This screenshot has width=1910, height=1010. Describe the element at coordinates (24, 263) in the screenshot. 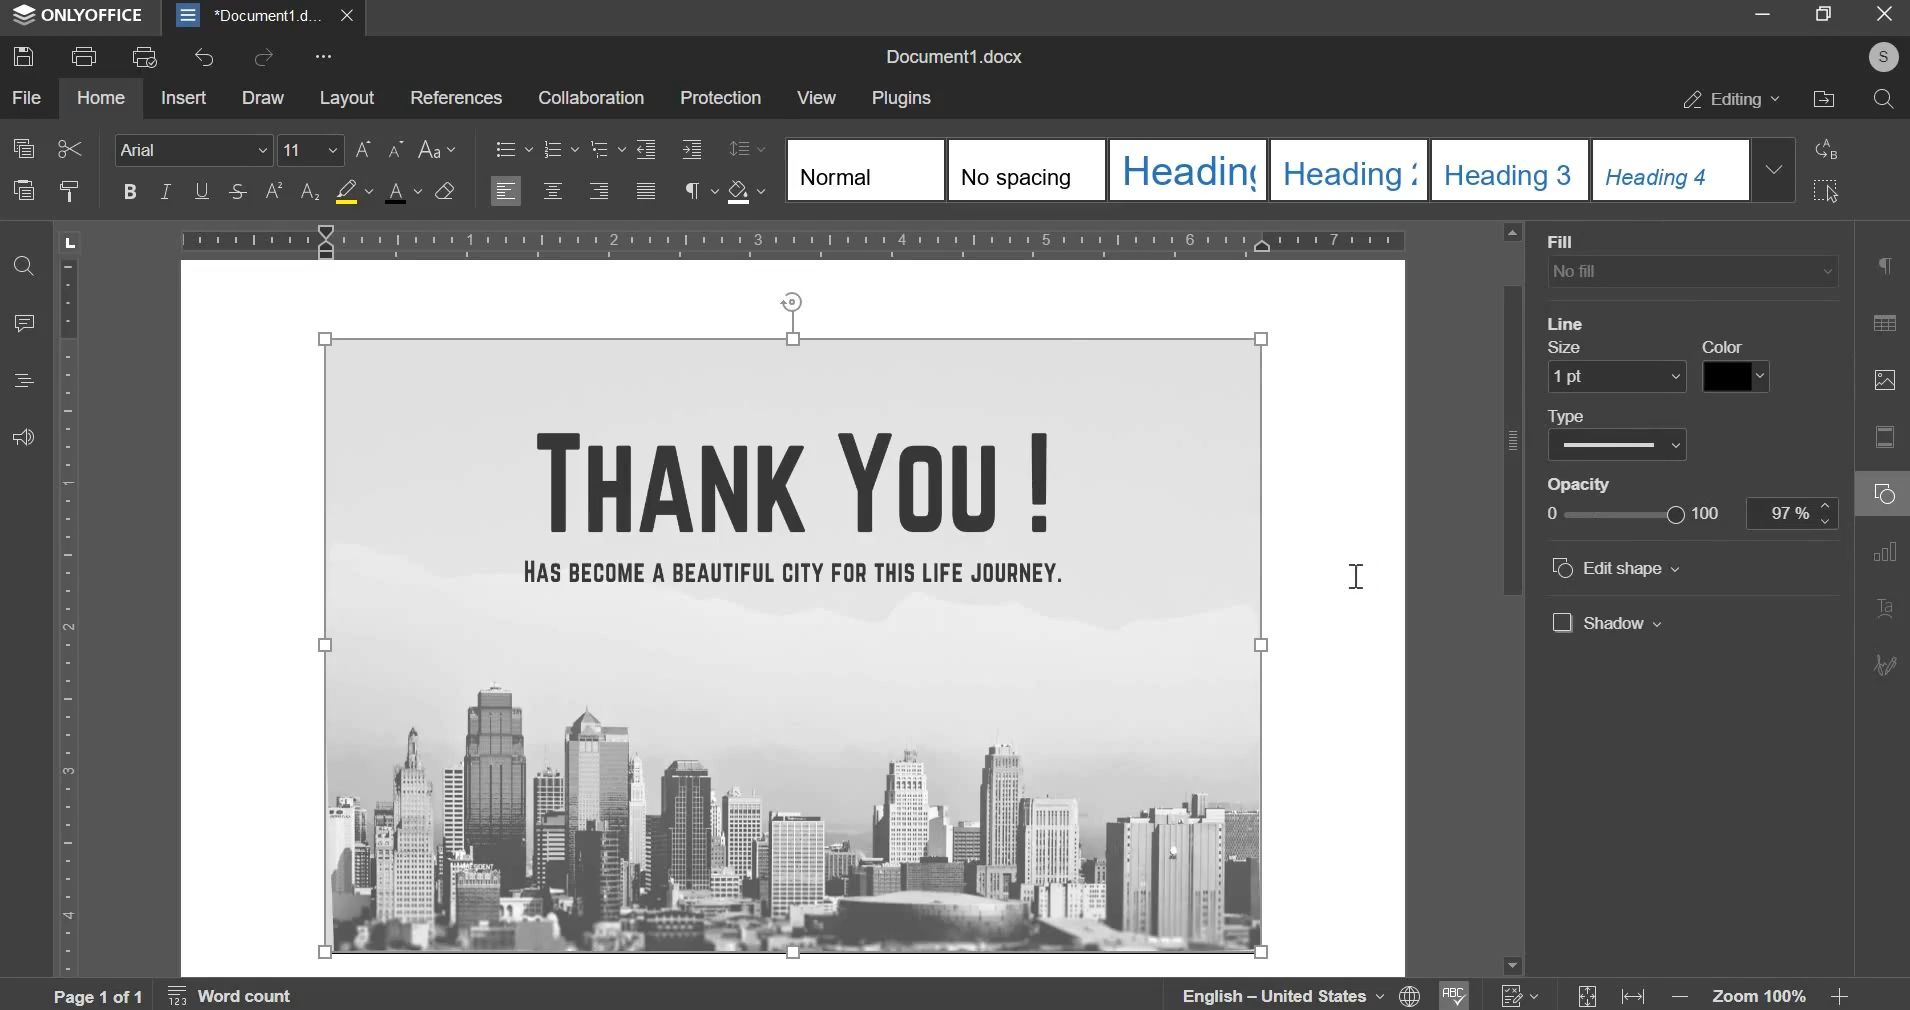

I see `find` at that location.